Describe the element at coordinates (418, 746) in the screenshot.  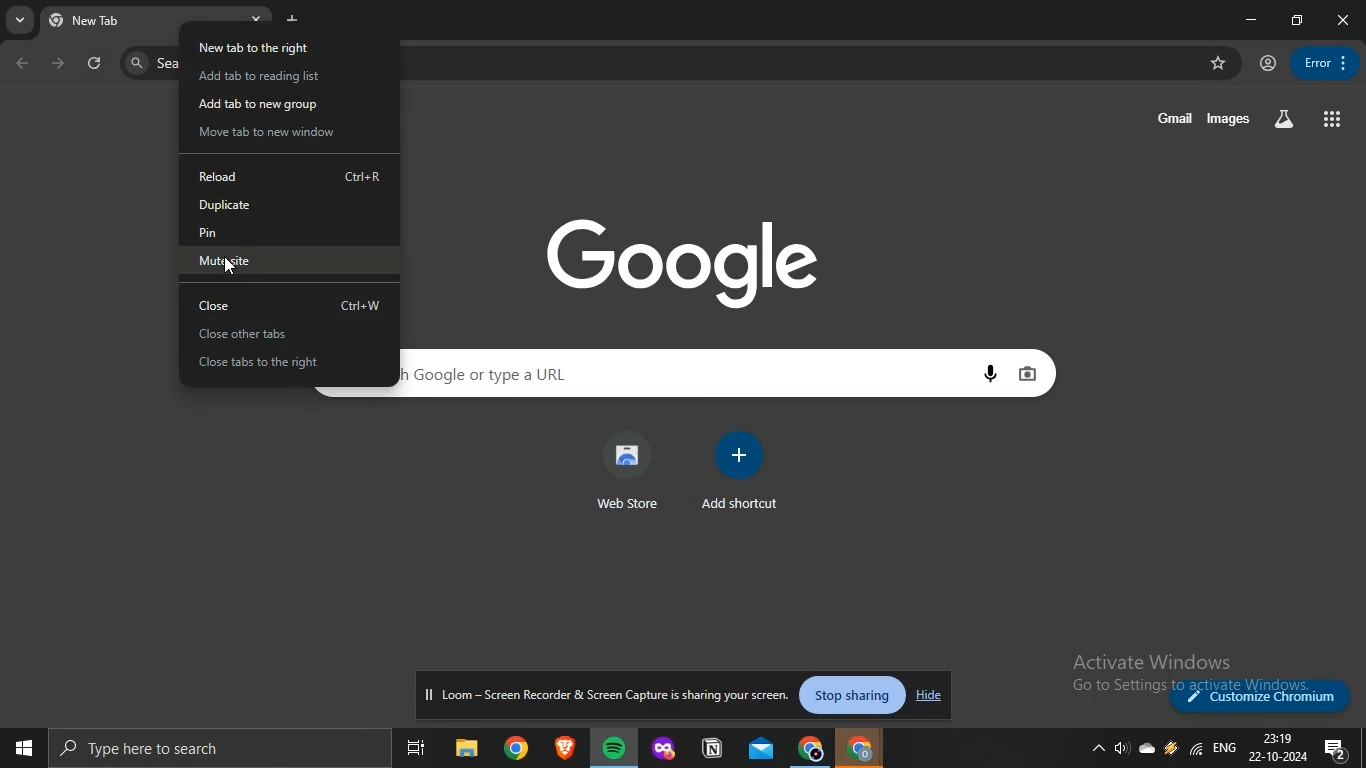
I see `task view` at that location.